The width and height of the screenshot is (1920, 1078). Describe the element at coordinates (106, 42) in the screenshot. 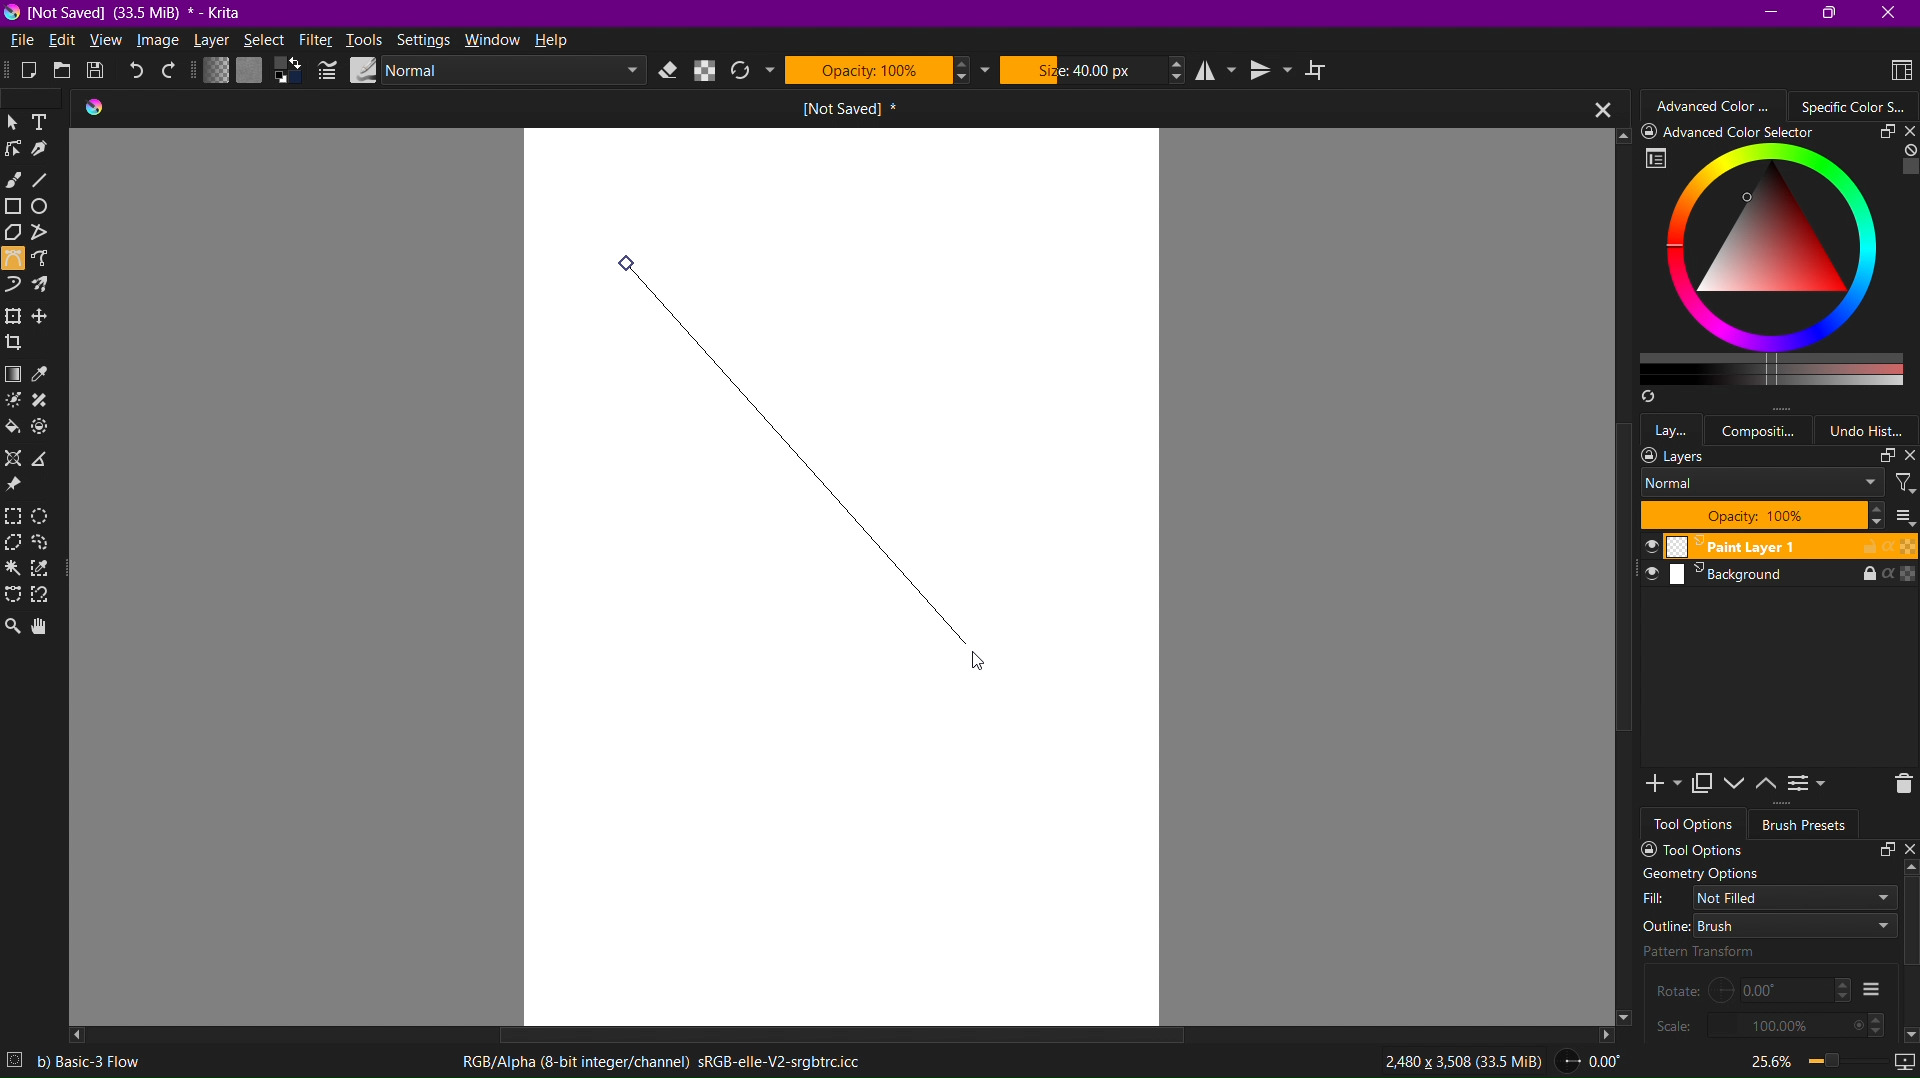

I see `View` at that location.